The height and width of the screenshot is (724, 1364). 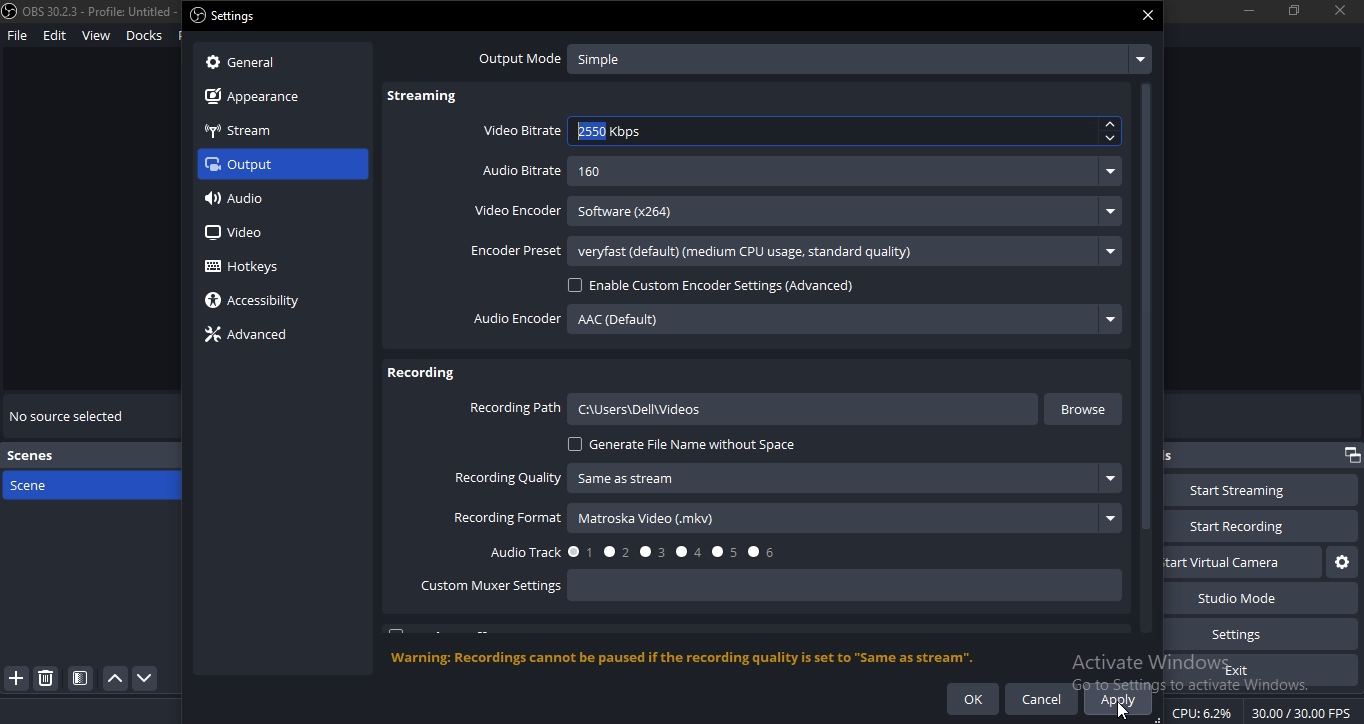 I want to click on general, so click(x=266, y=62).